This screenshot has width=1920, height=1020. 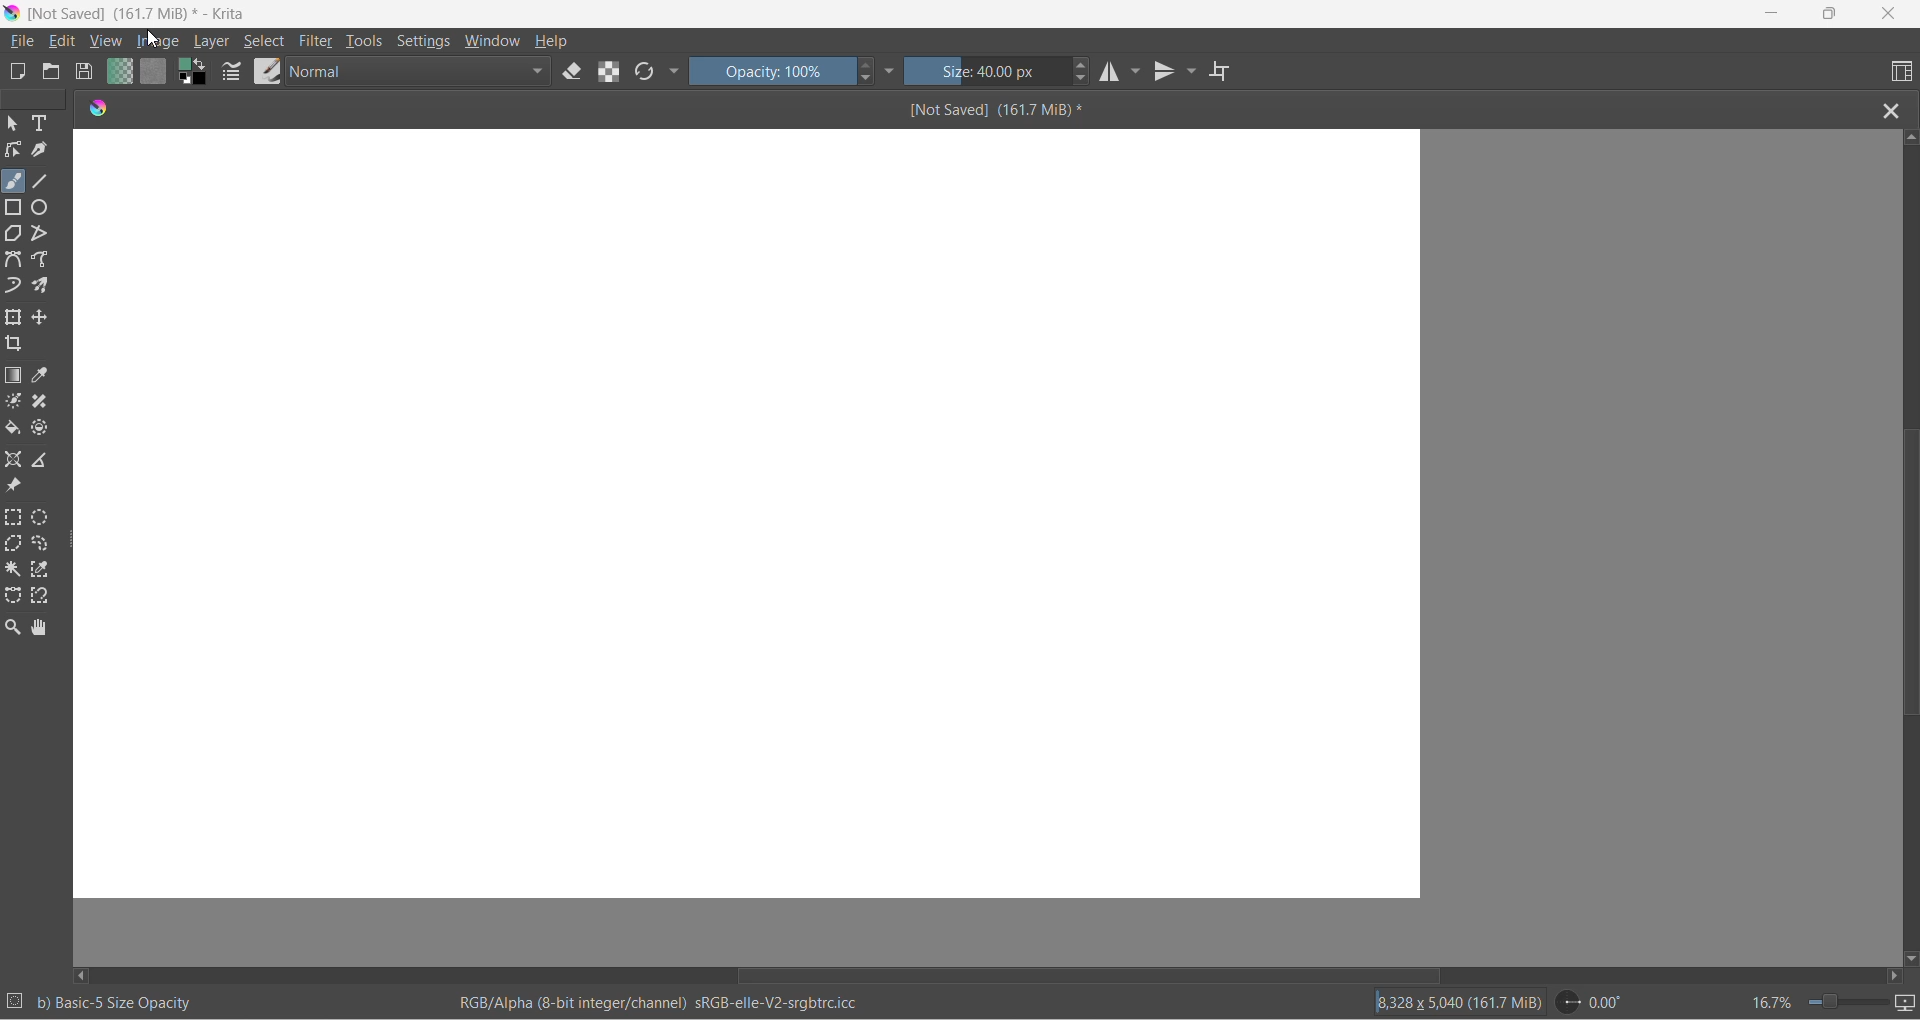 What do you see at coordinates (1113, 74) in the screenshot?
I see `horizontal mirror tool` at bounding box center [1113, 74].